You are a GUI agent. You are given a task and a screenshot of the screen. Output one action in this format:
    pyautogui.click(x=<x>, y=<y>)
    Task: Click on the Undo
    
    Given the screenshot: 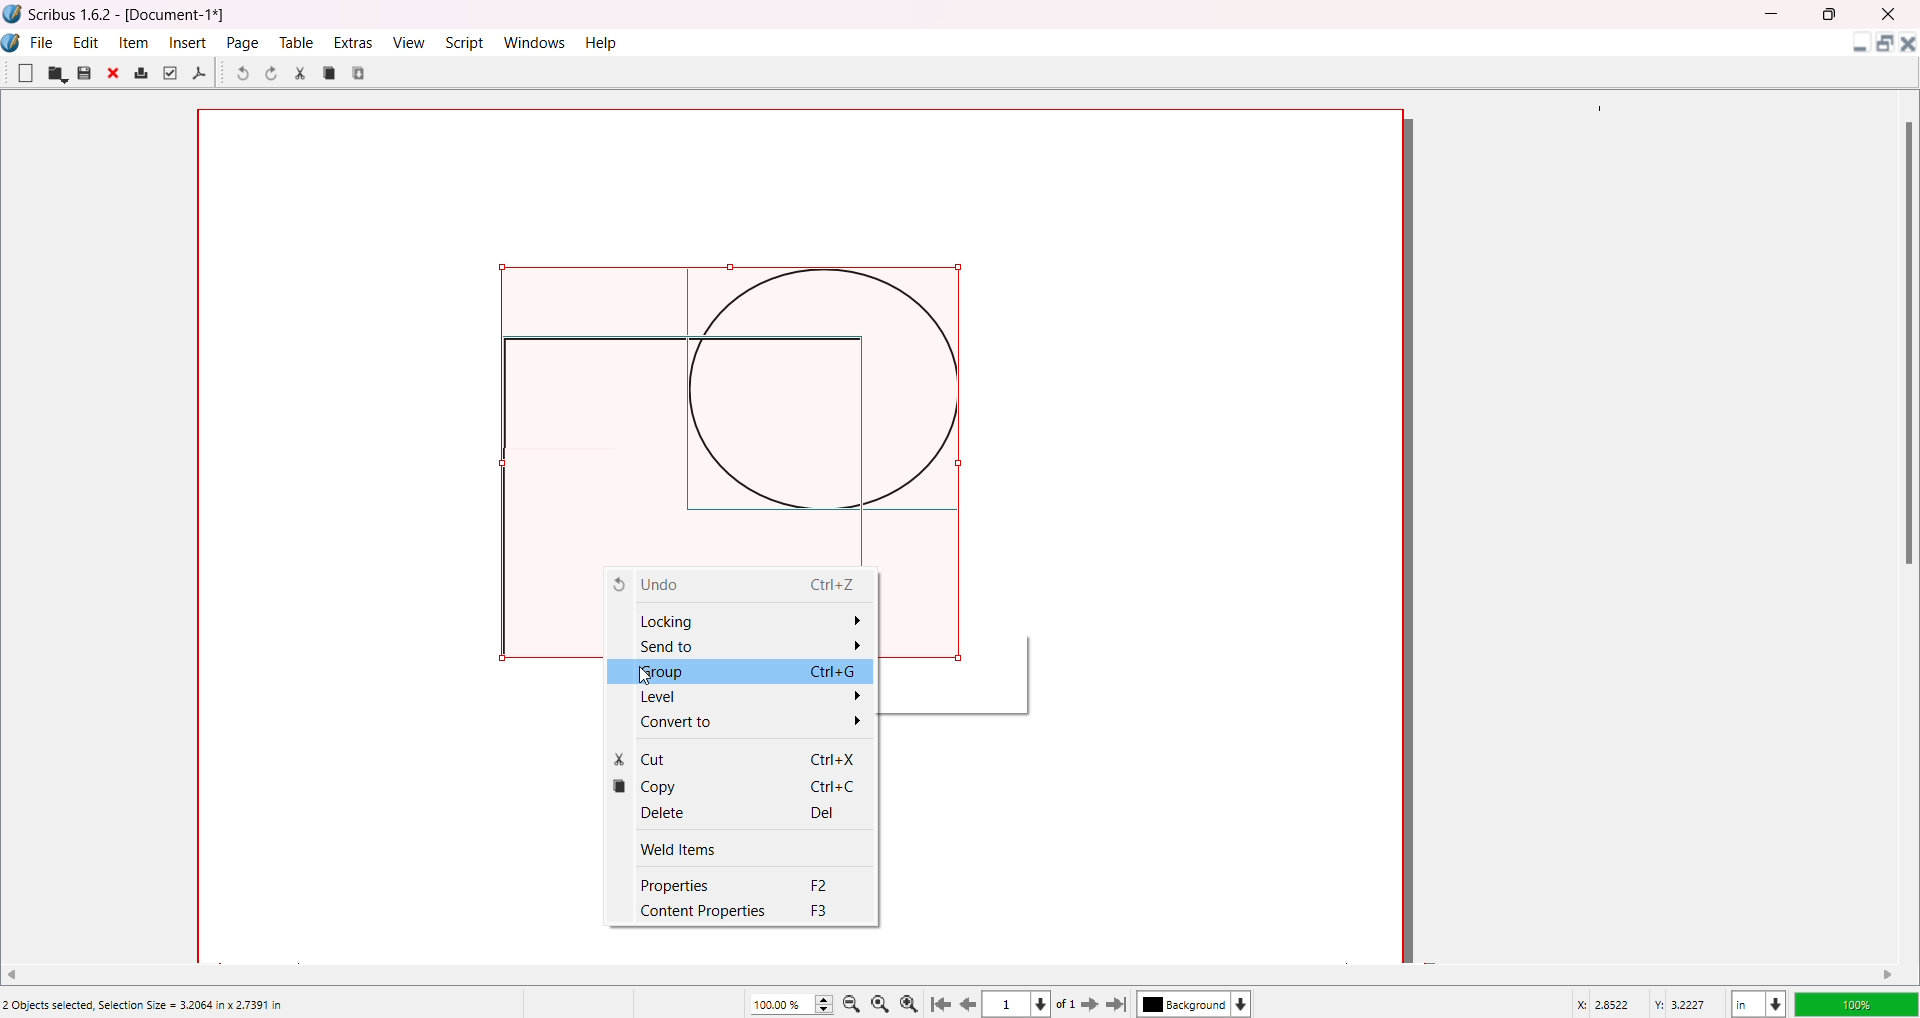 What is the action you would take?
    pyautogui.click(x=738, y=585)
    